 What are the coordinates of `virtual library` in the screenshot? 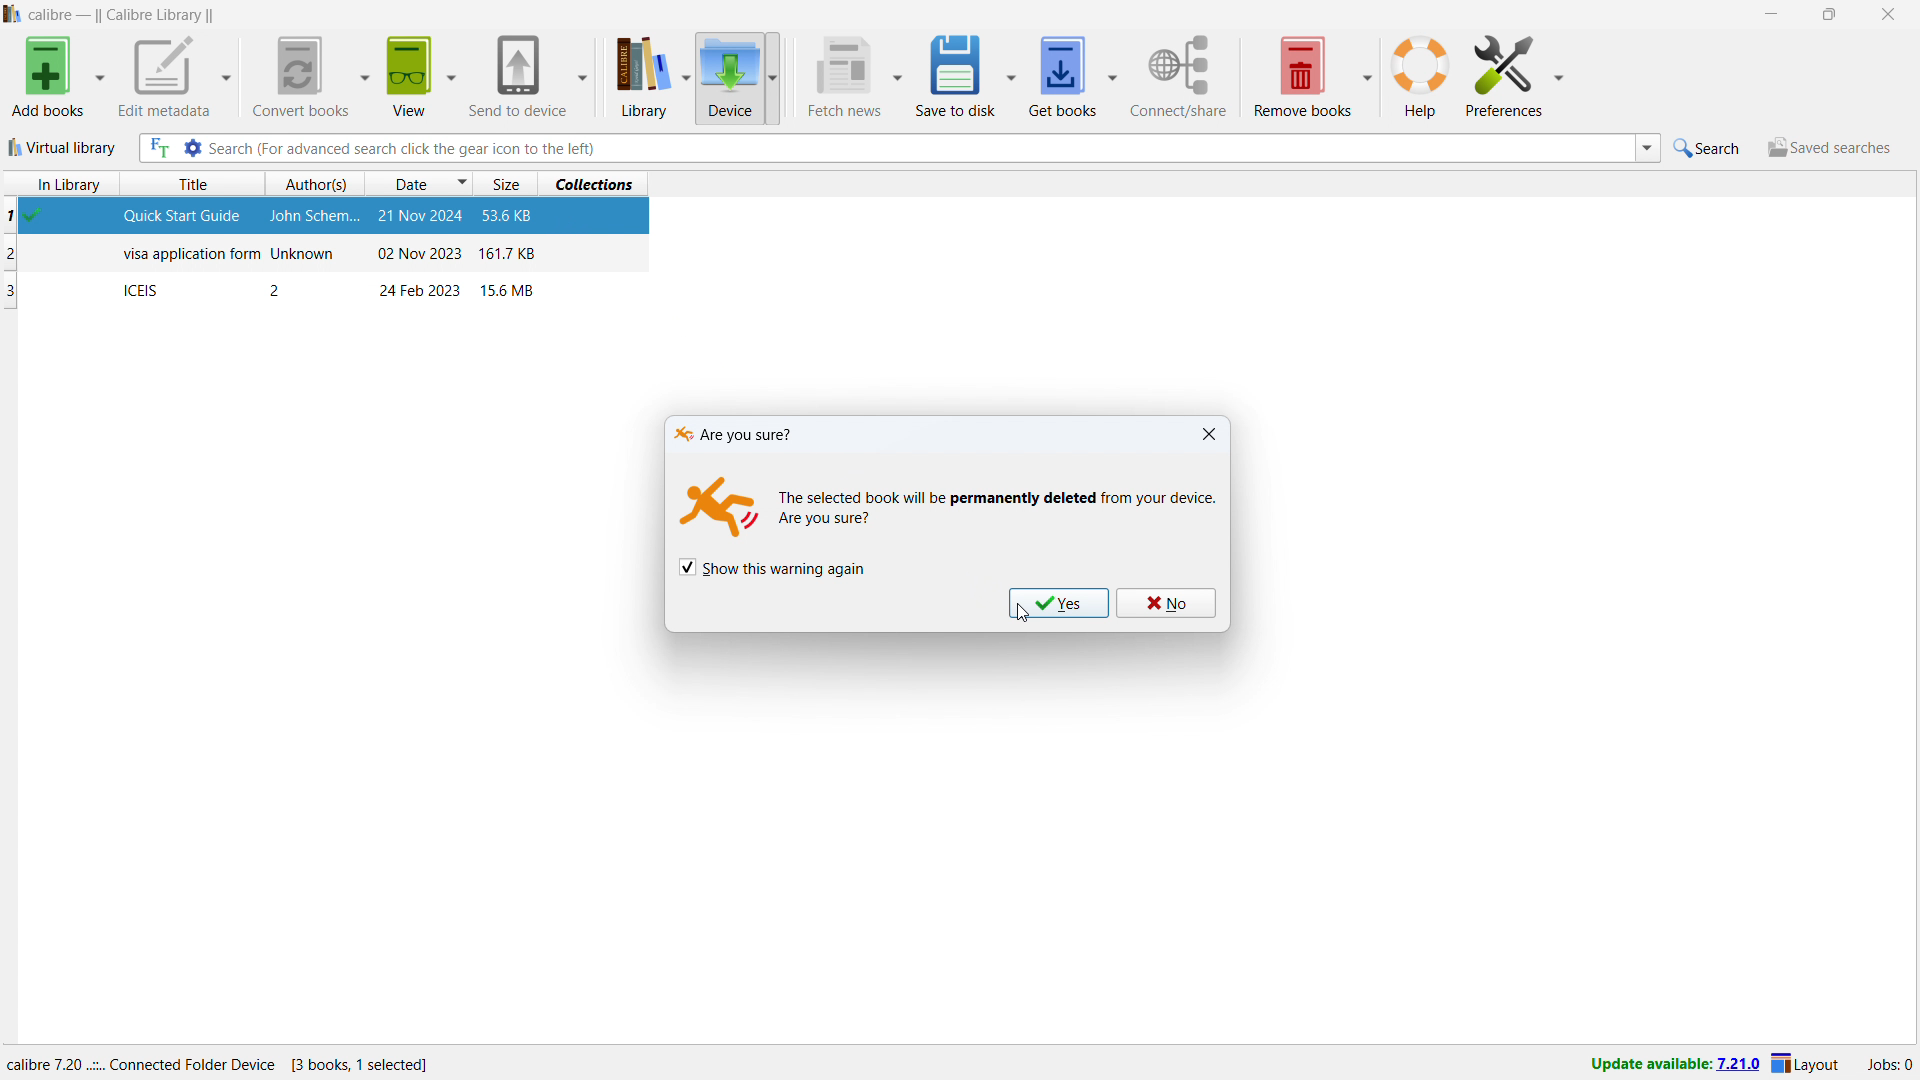 It's located at (63, 147).